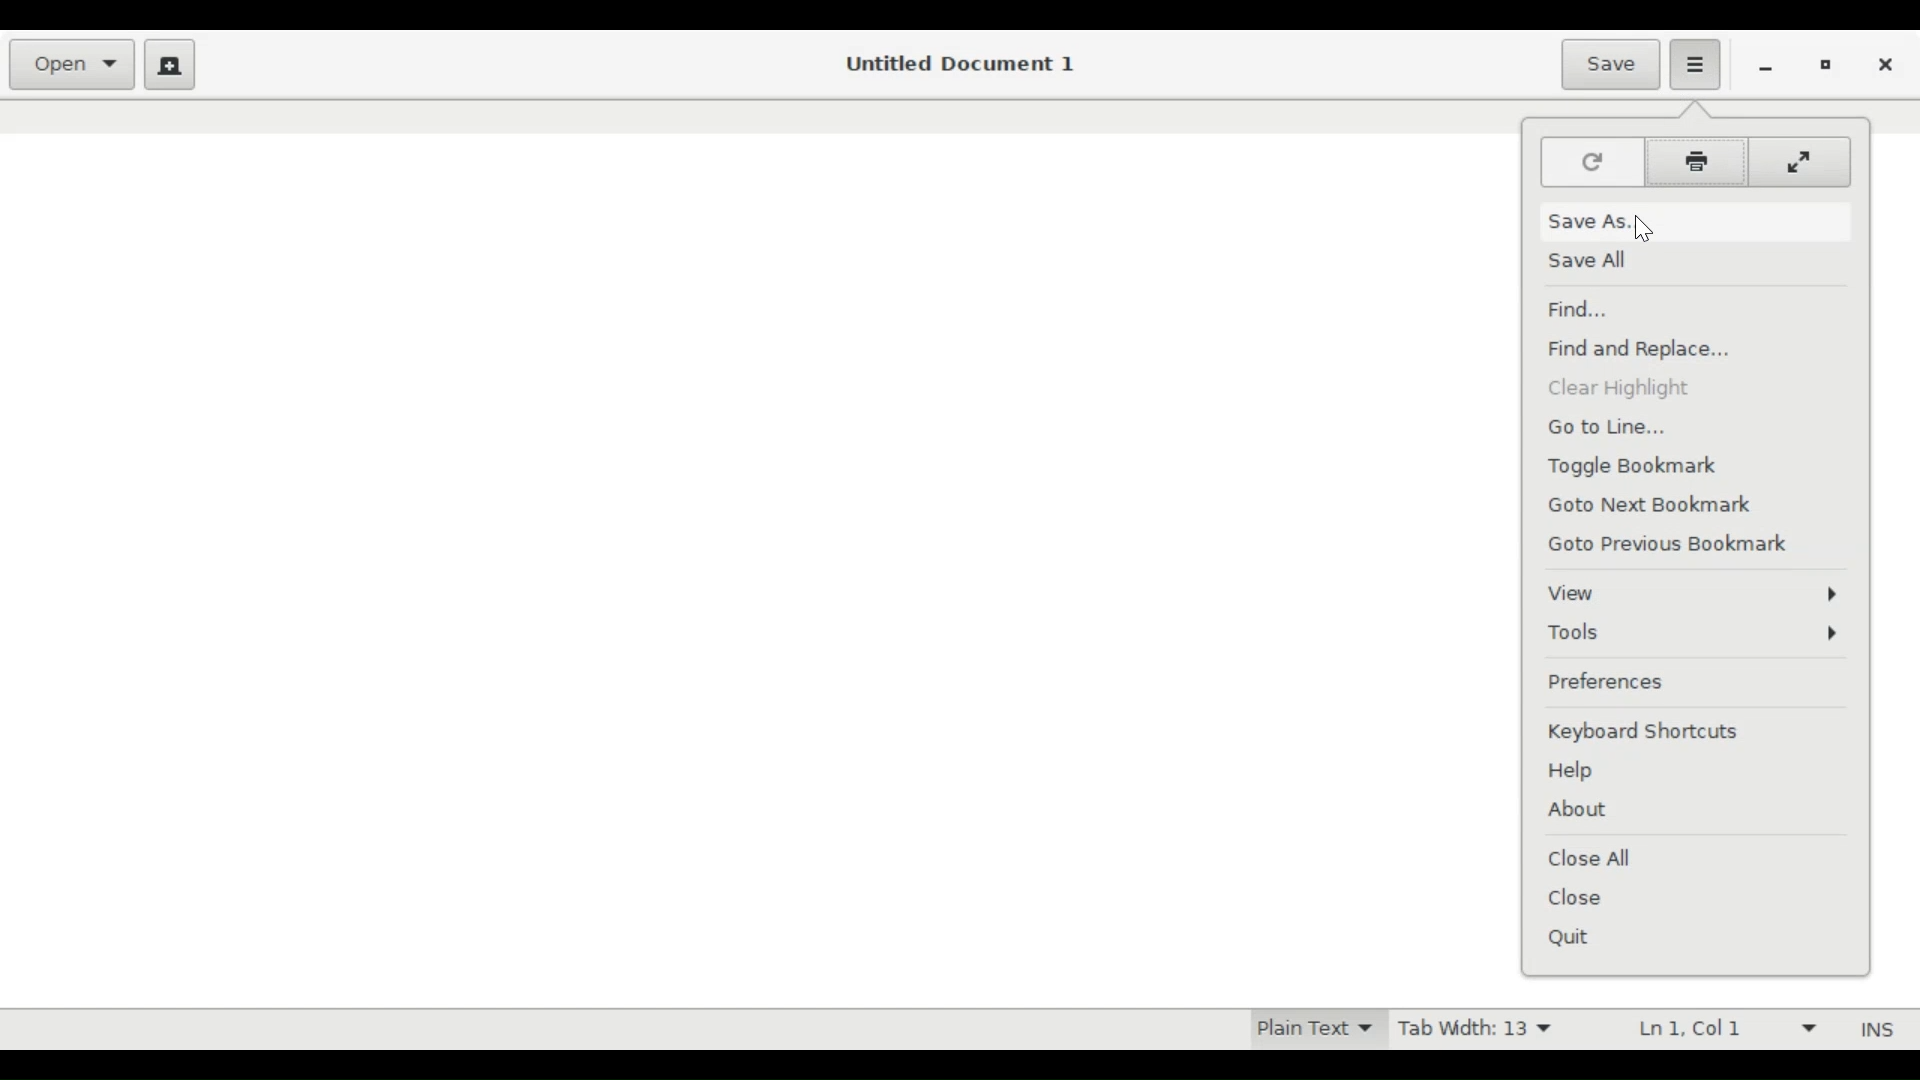  Describe the element at coordinates (1625, 426) in the screenshot. I see `Go to Line` at that location.